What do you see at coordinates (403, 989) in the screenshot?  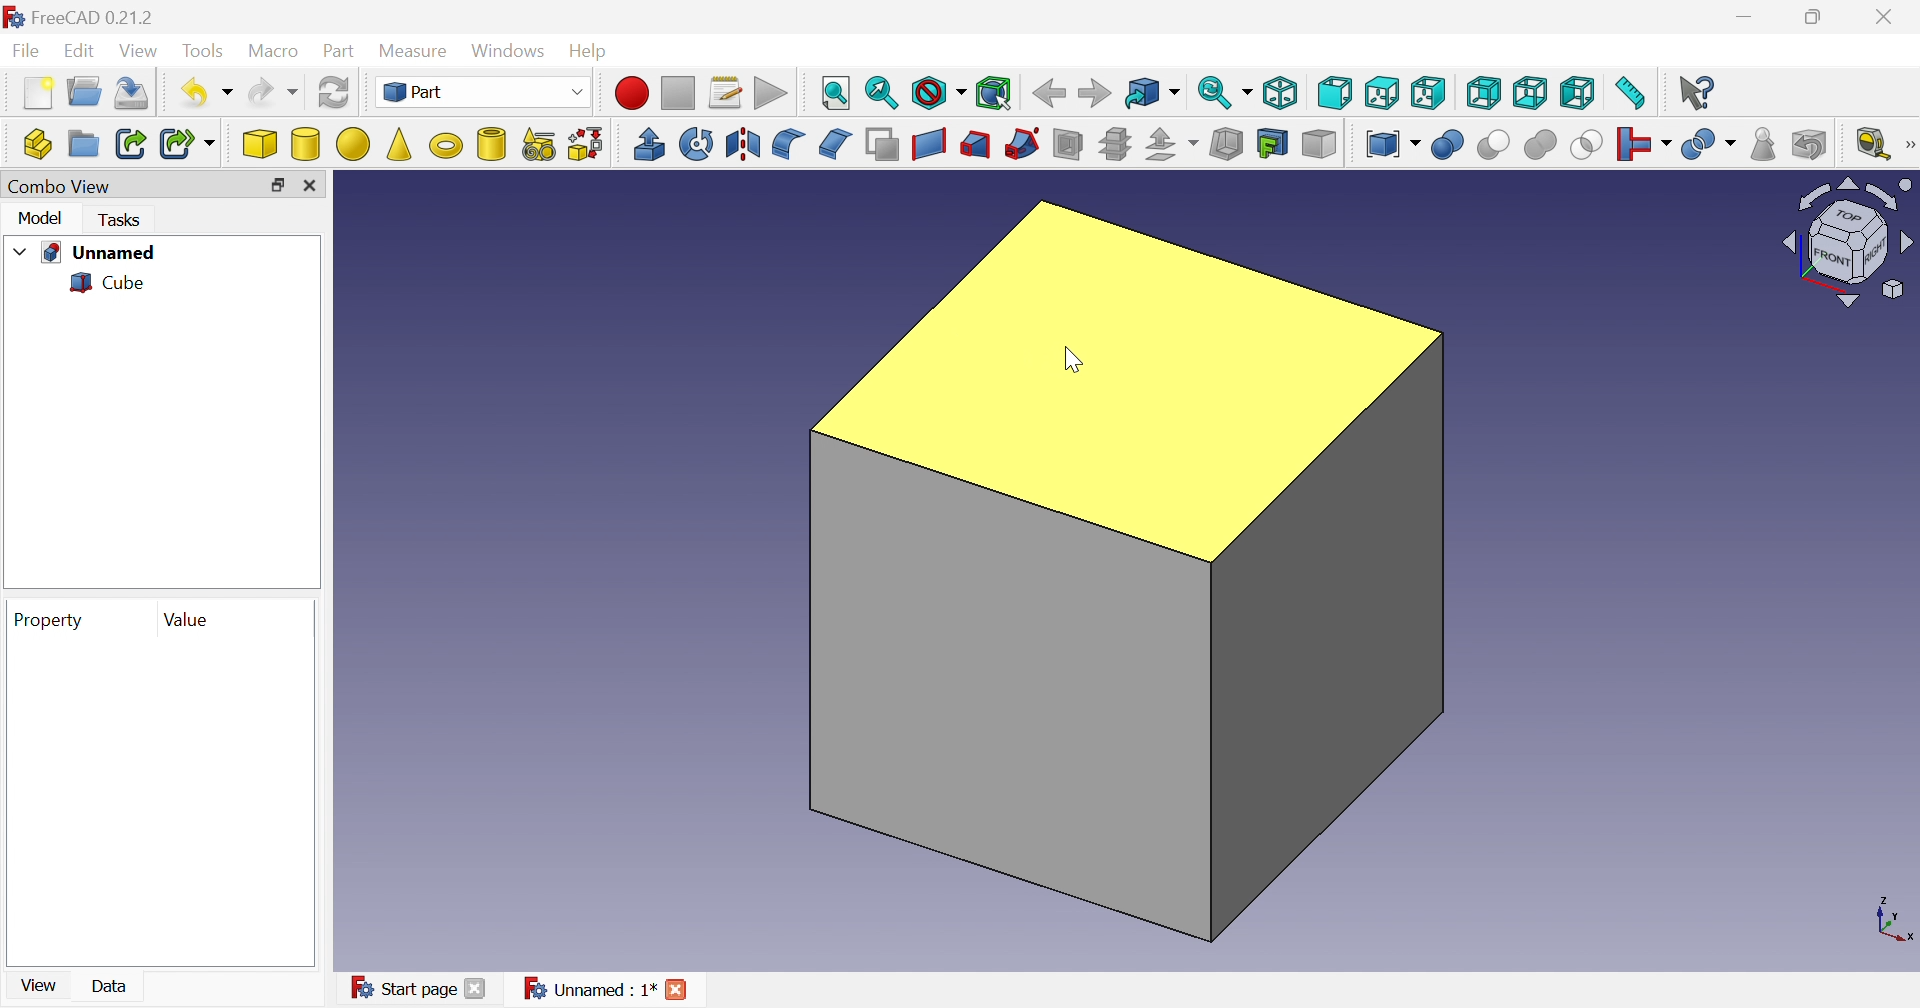 I see `Start page` at bounding box center [403, 989].